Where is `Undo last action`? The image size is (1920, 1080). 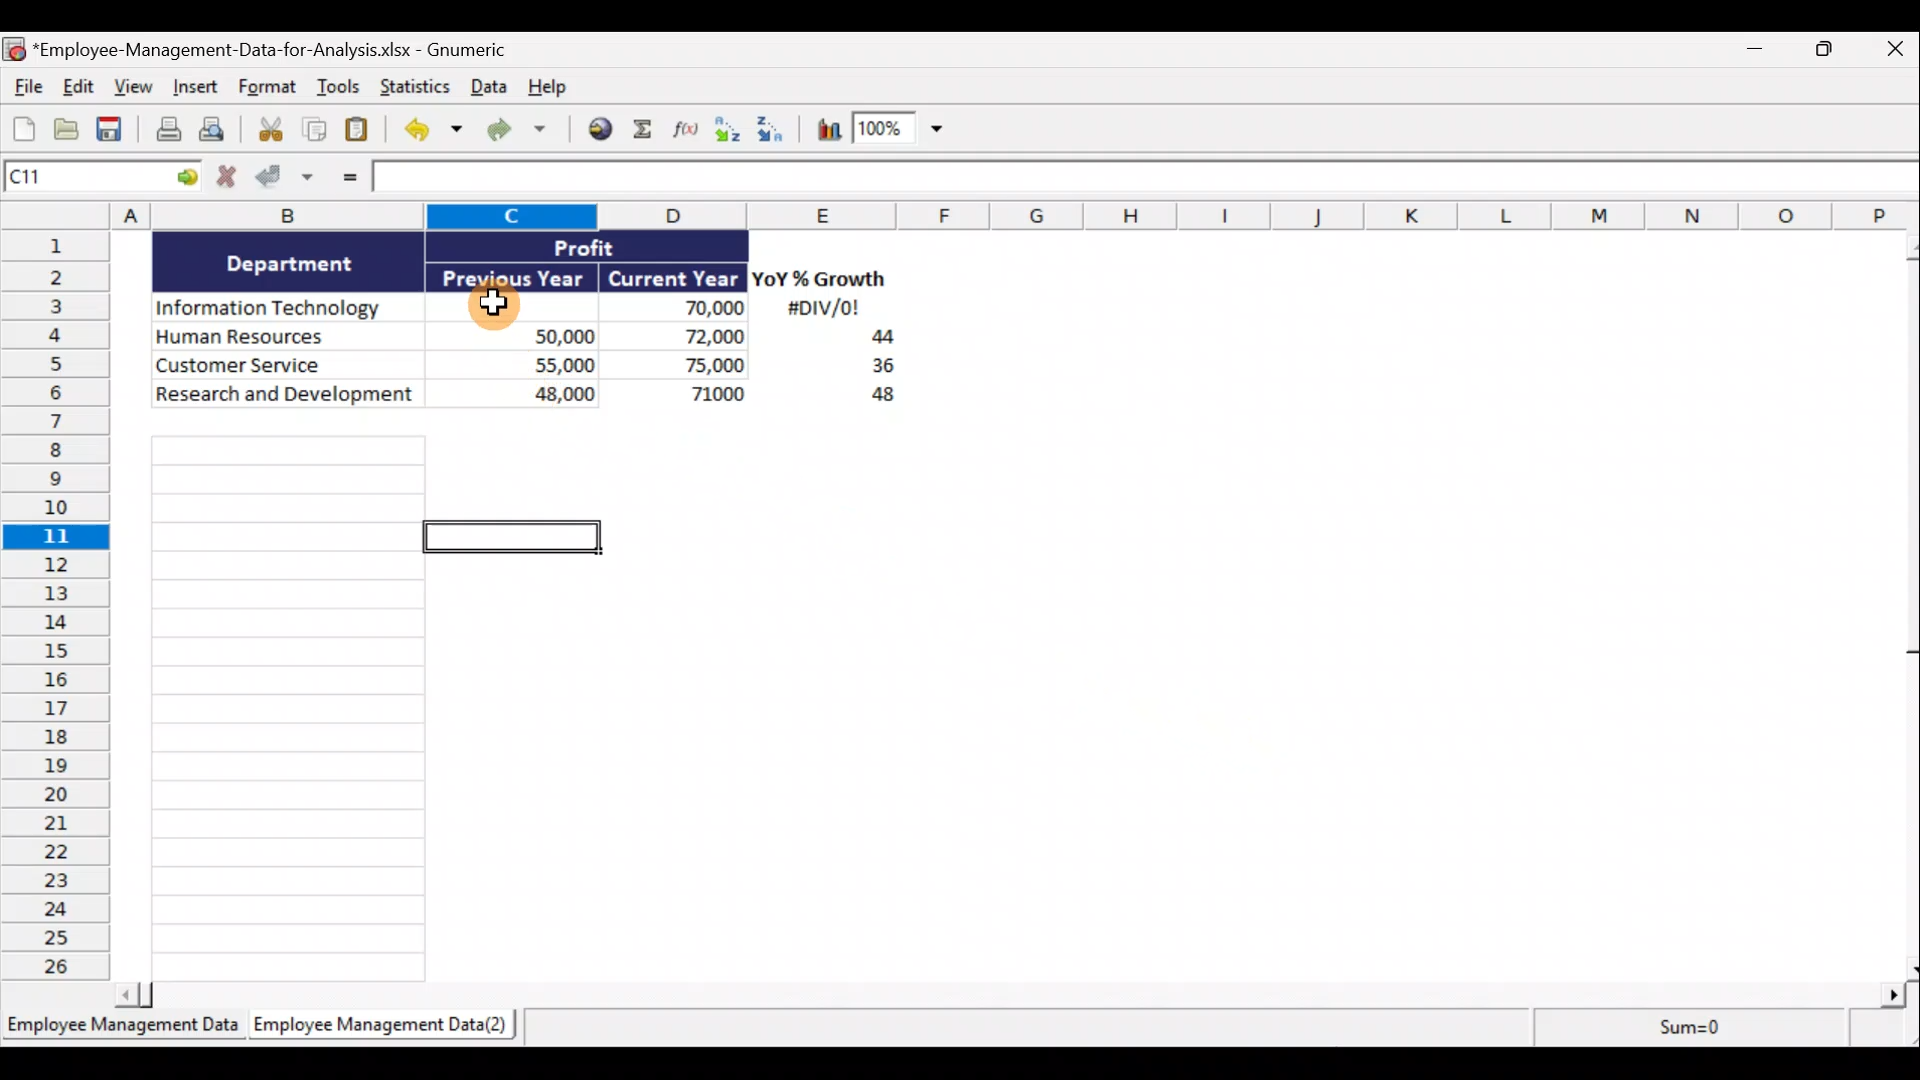
Undo last action is located at coordinates (436, 131).